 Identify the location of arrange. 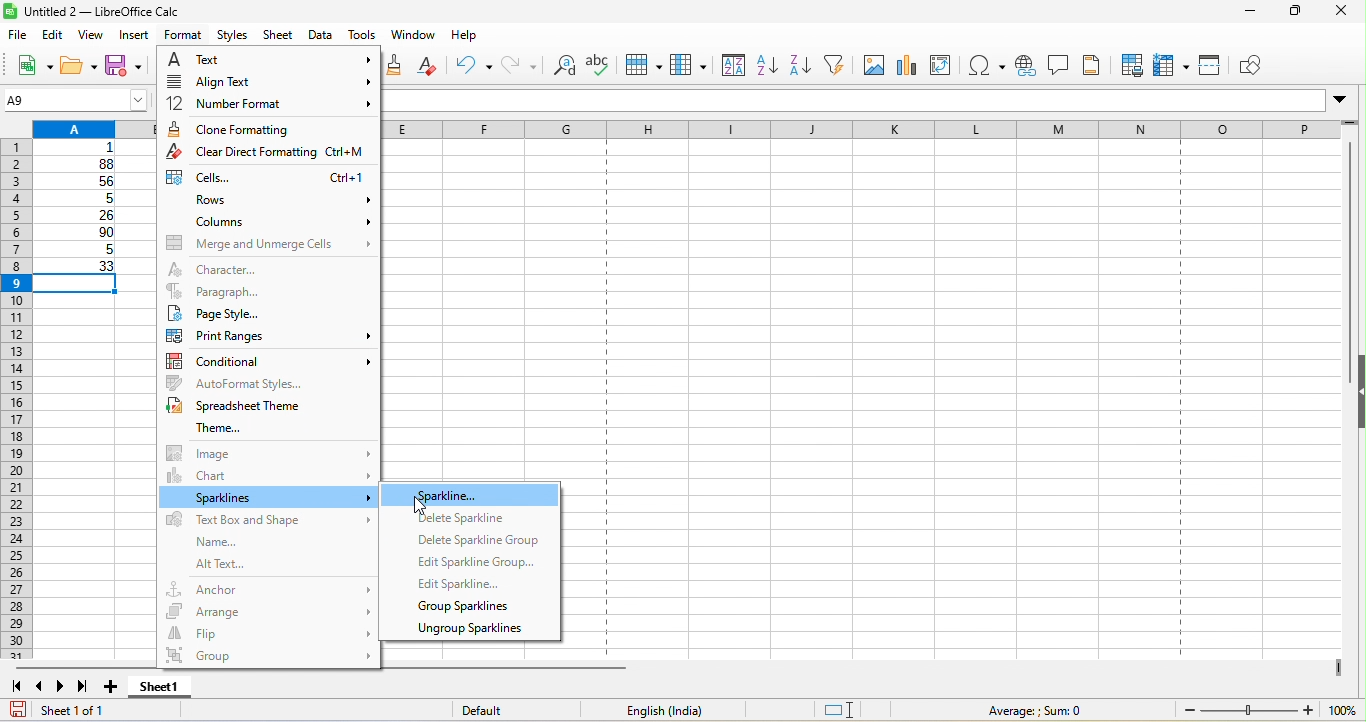
(269, 608).